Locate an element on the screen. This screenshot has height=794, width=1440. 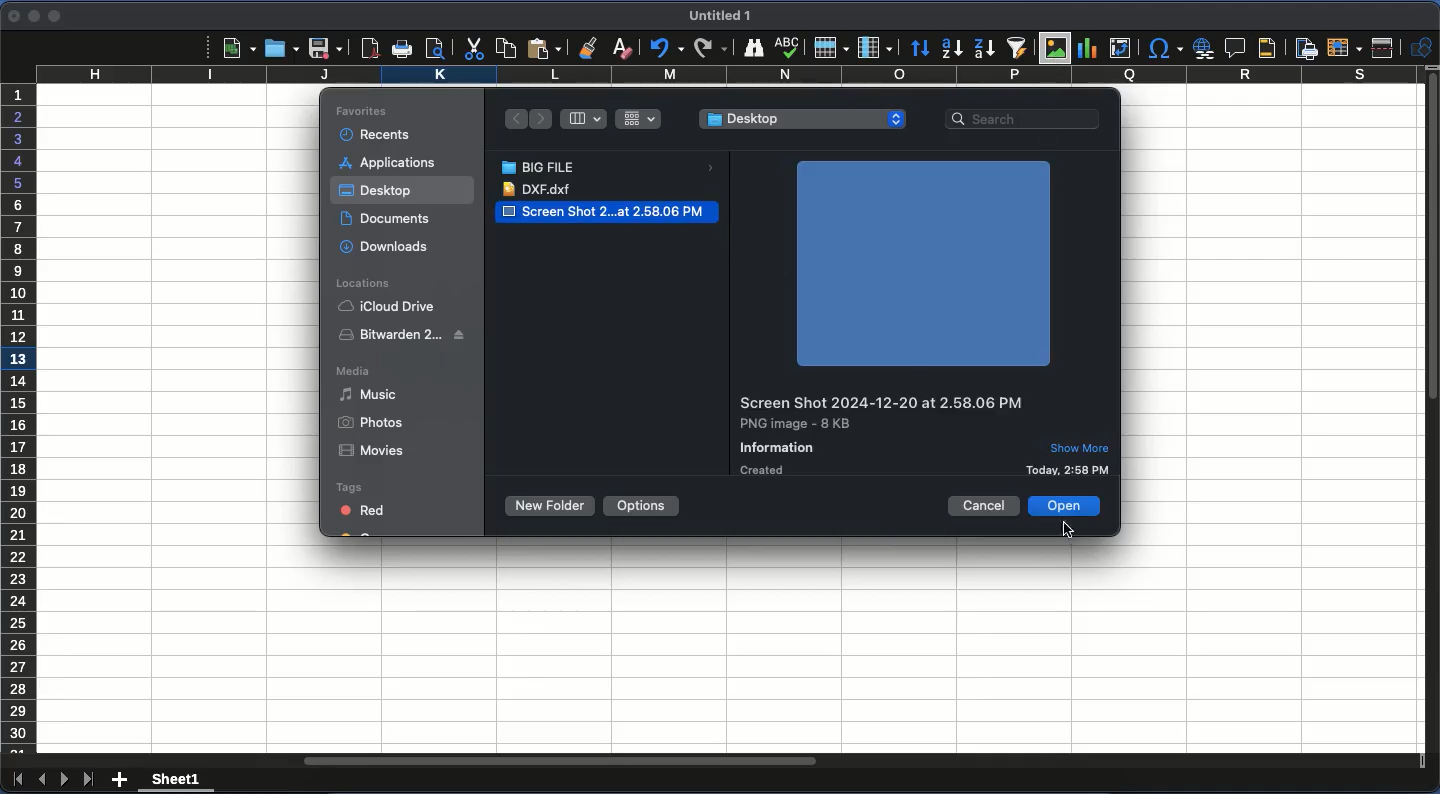
options is located at coordinates (643, 506).